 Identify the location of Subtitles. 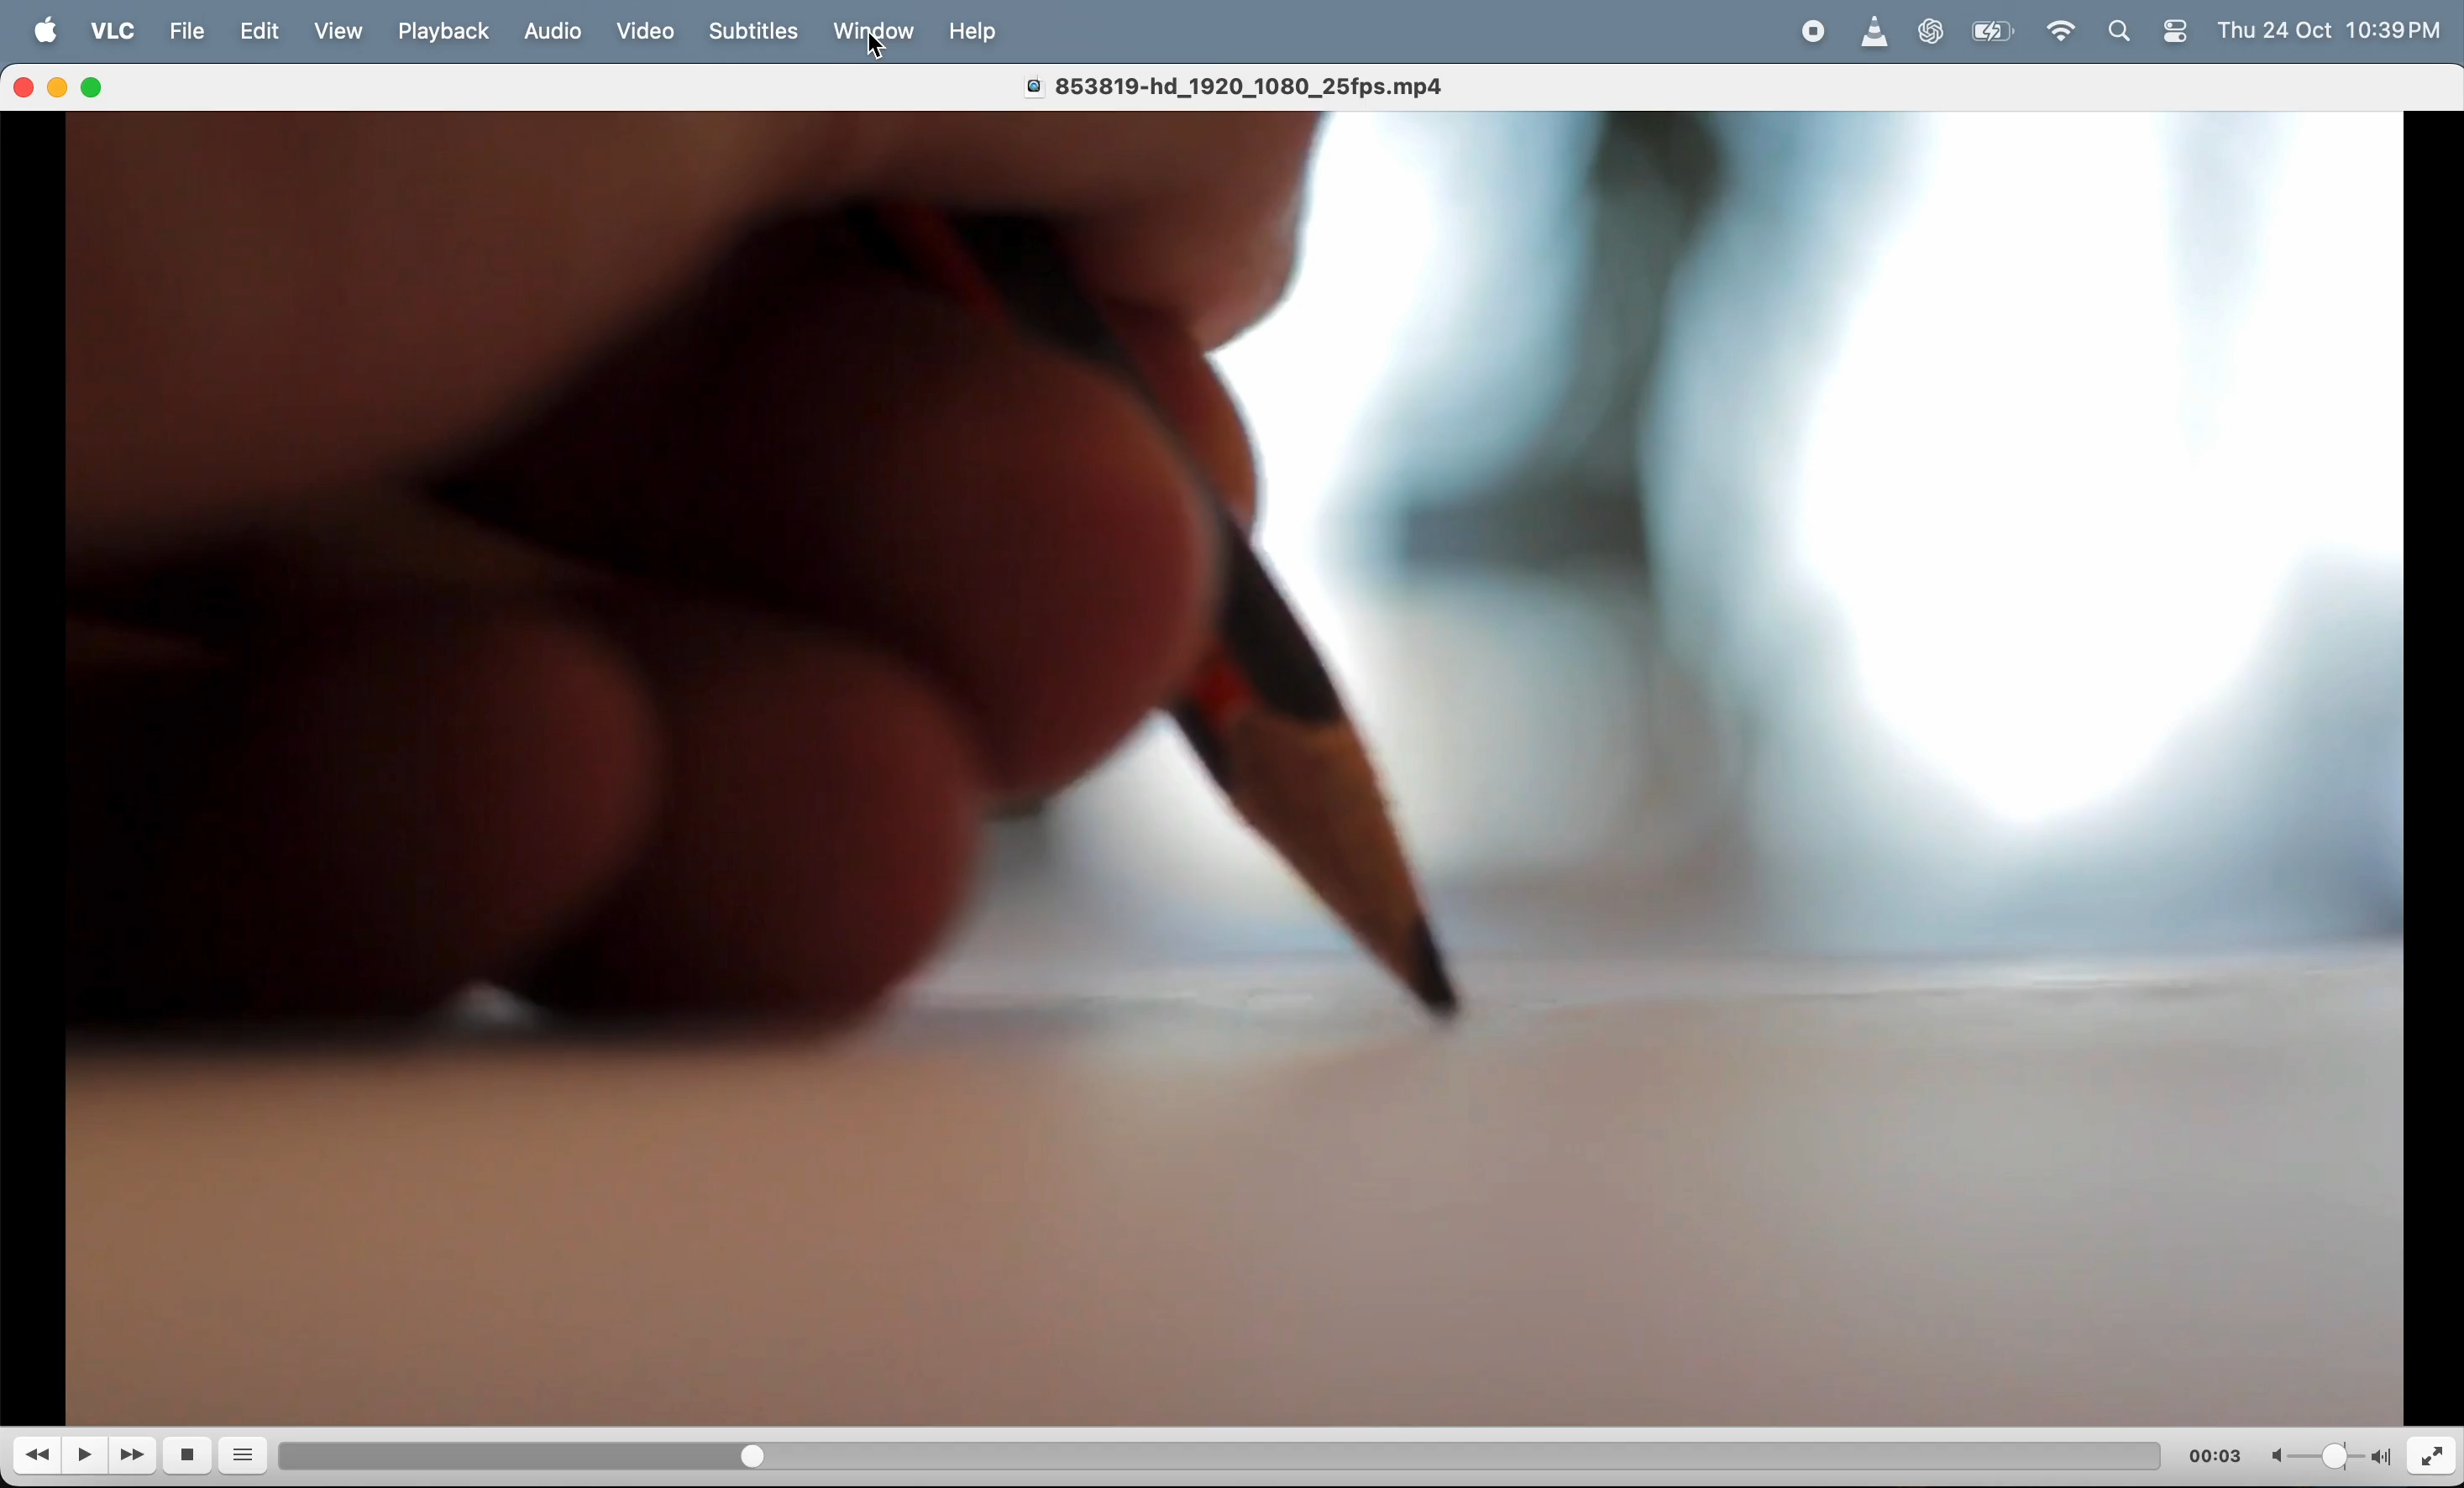
(758, 31).